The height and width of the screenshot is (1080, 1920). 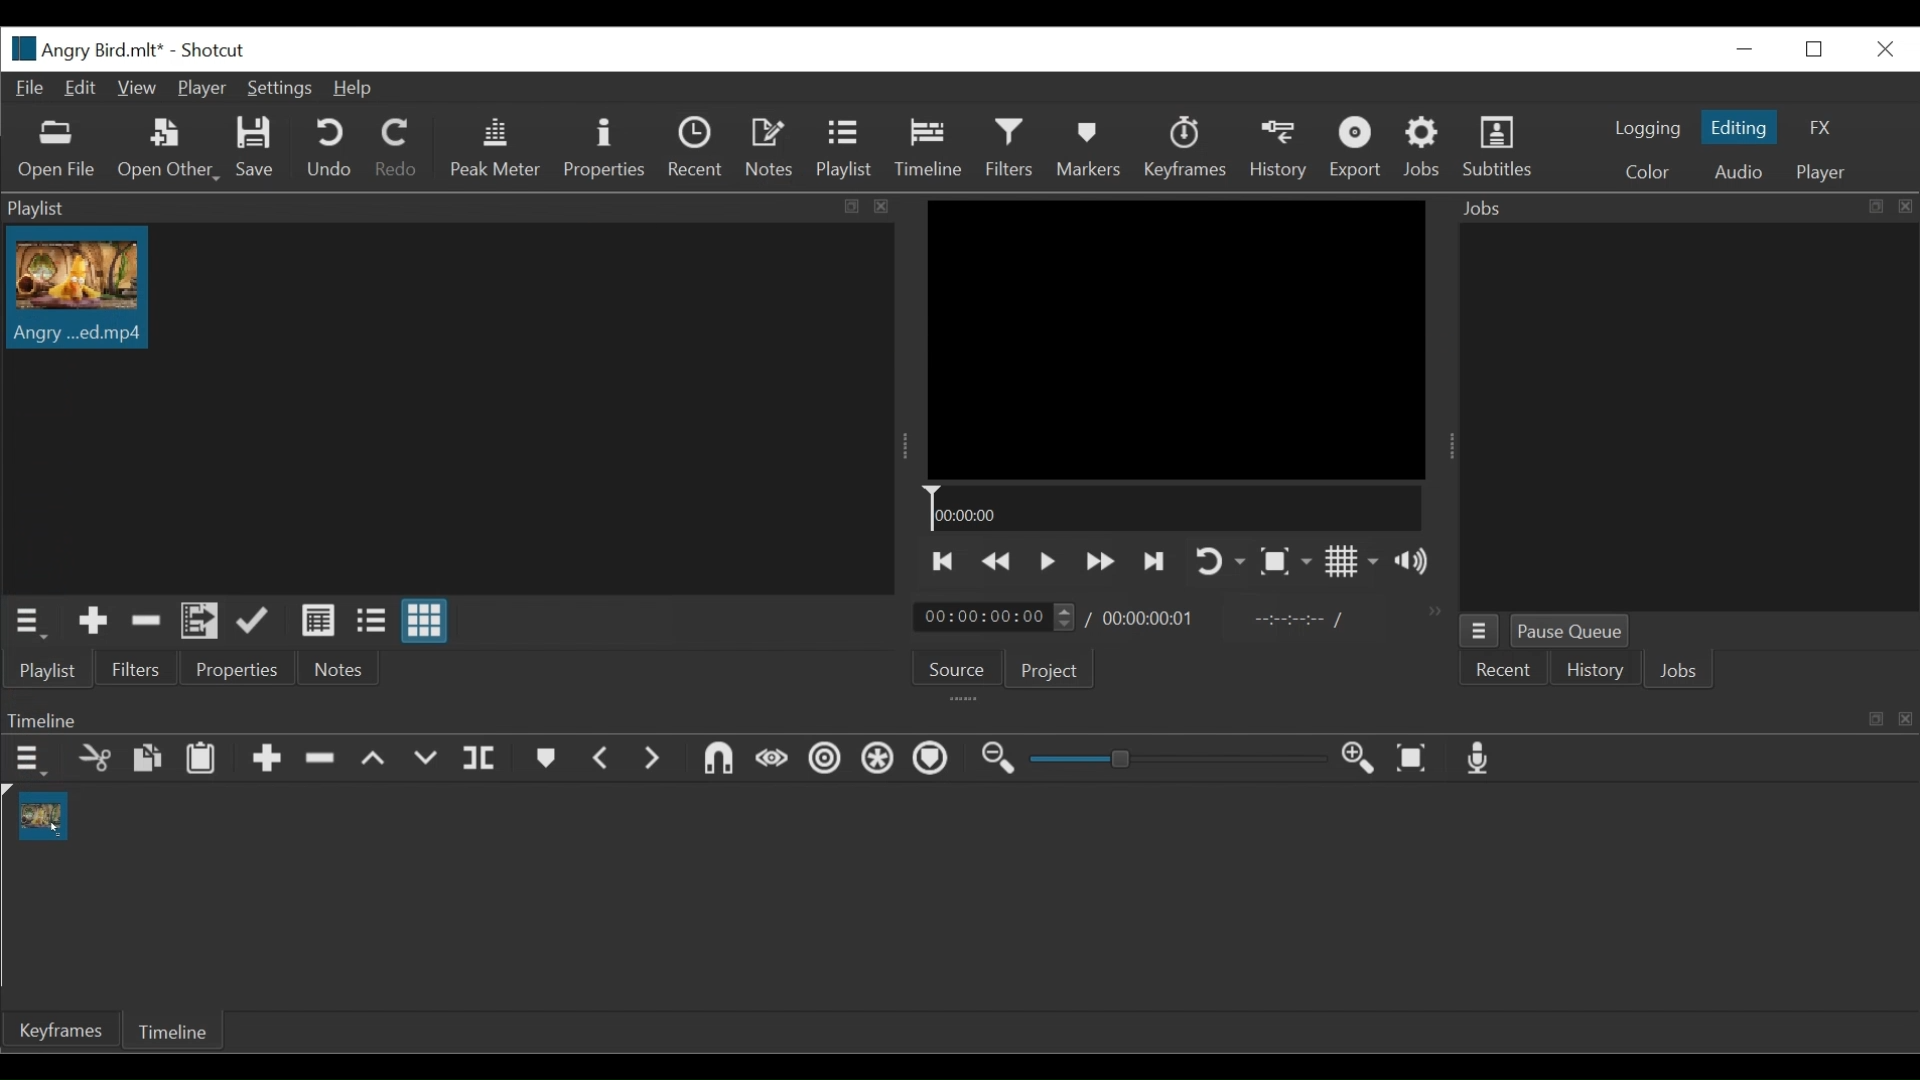 I want to click on View as icons, so click(x=425, y=620).